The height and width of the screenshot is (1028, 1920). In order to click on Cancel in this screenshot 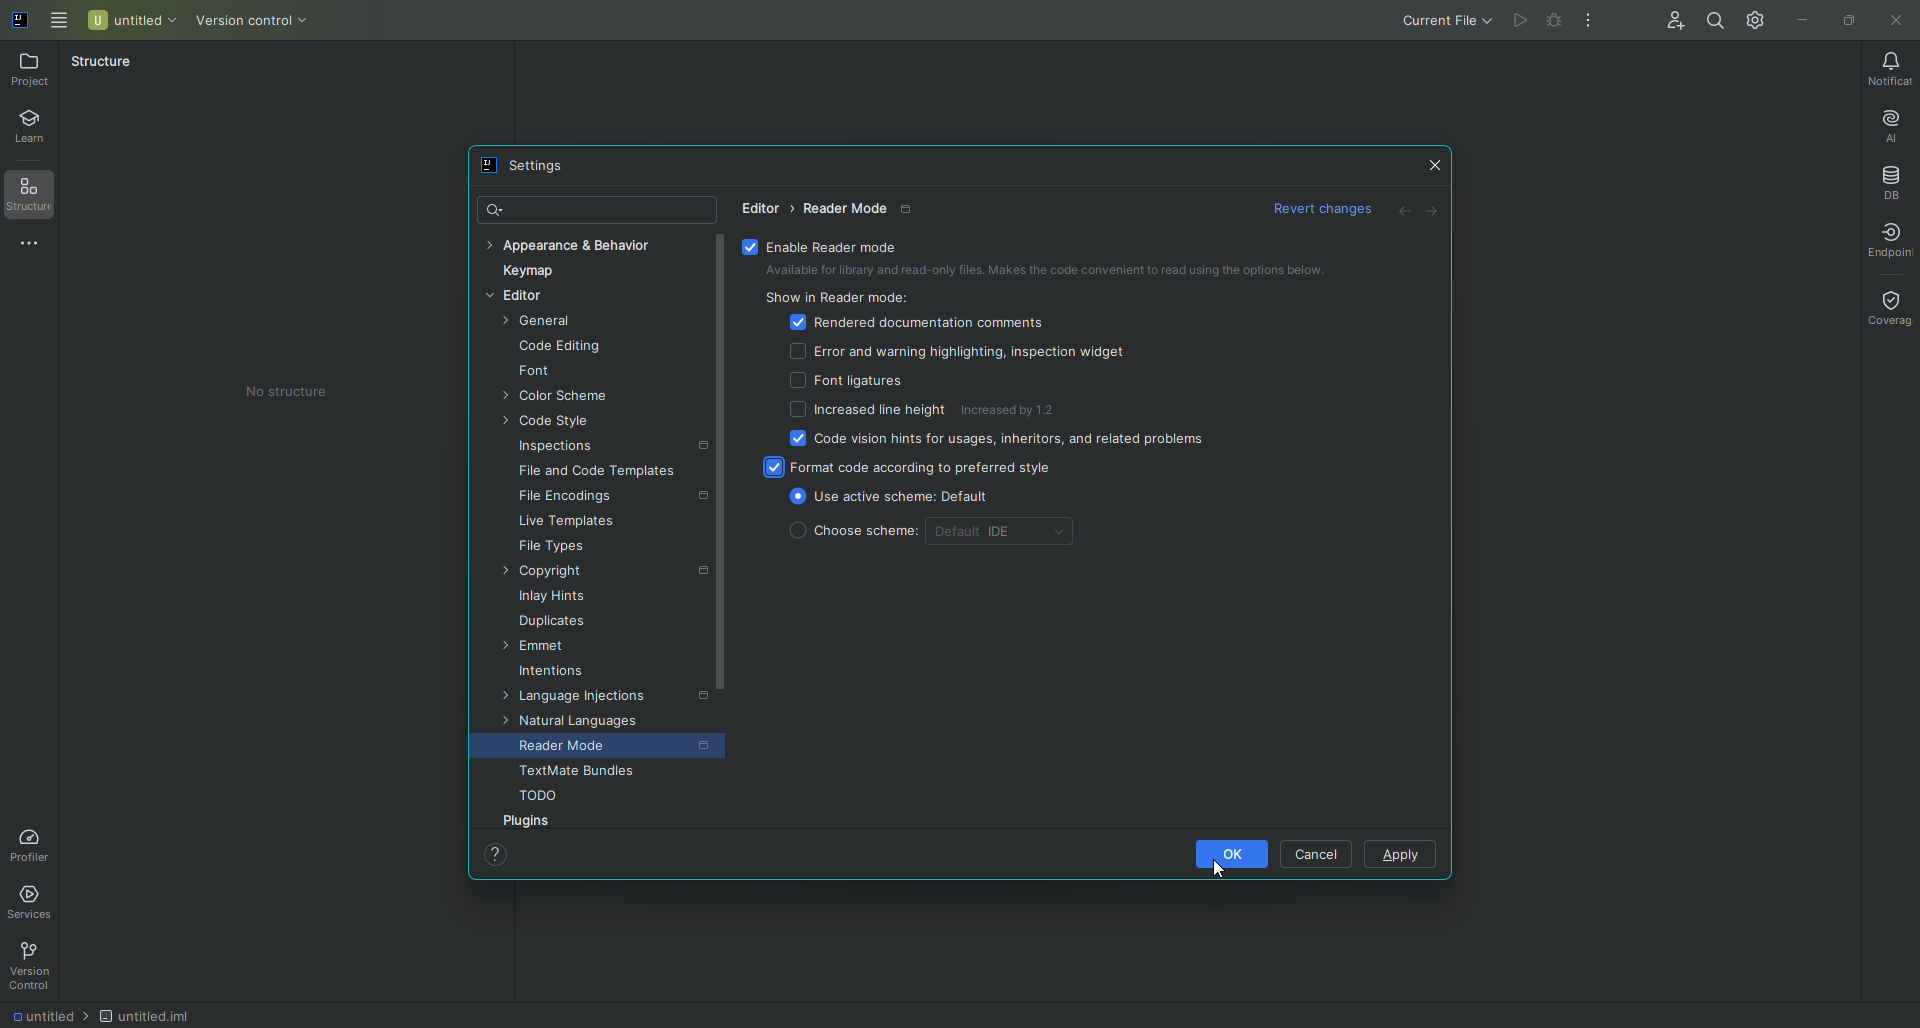, I will do `click(1312, 854)`.